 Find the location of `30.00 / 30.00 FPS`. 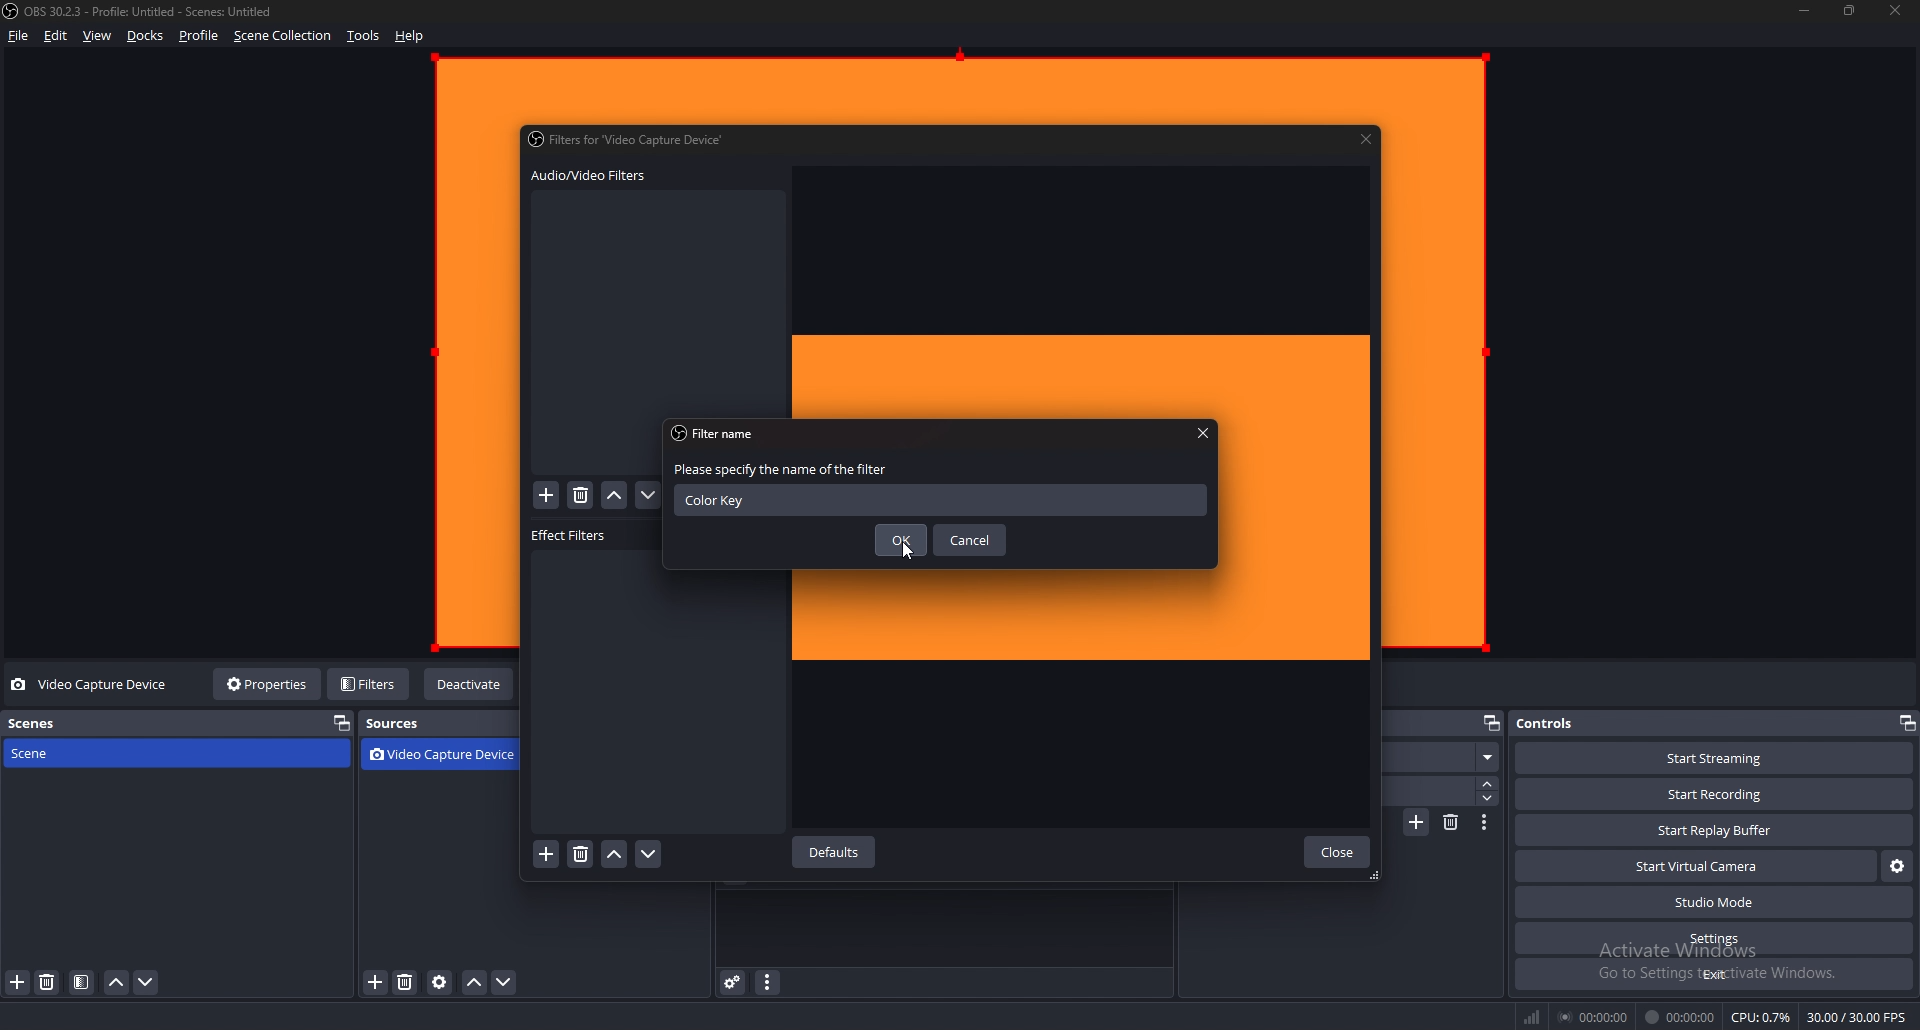

30.00 / 30.00 FPS is located at coordinates (1858, 1016).